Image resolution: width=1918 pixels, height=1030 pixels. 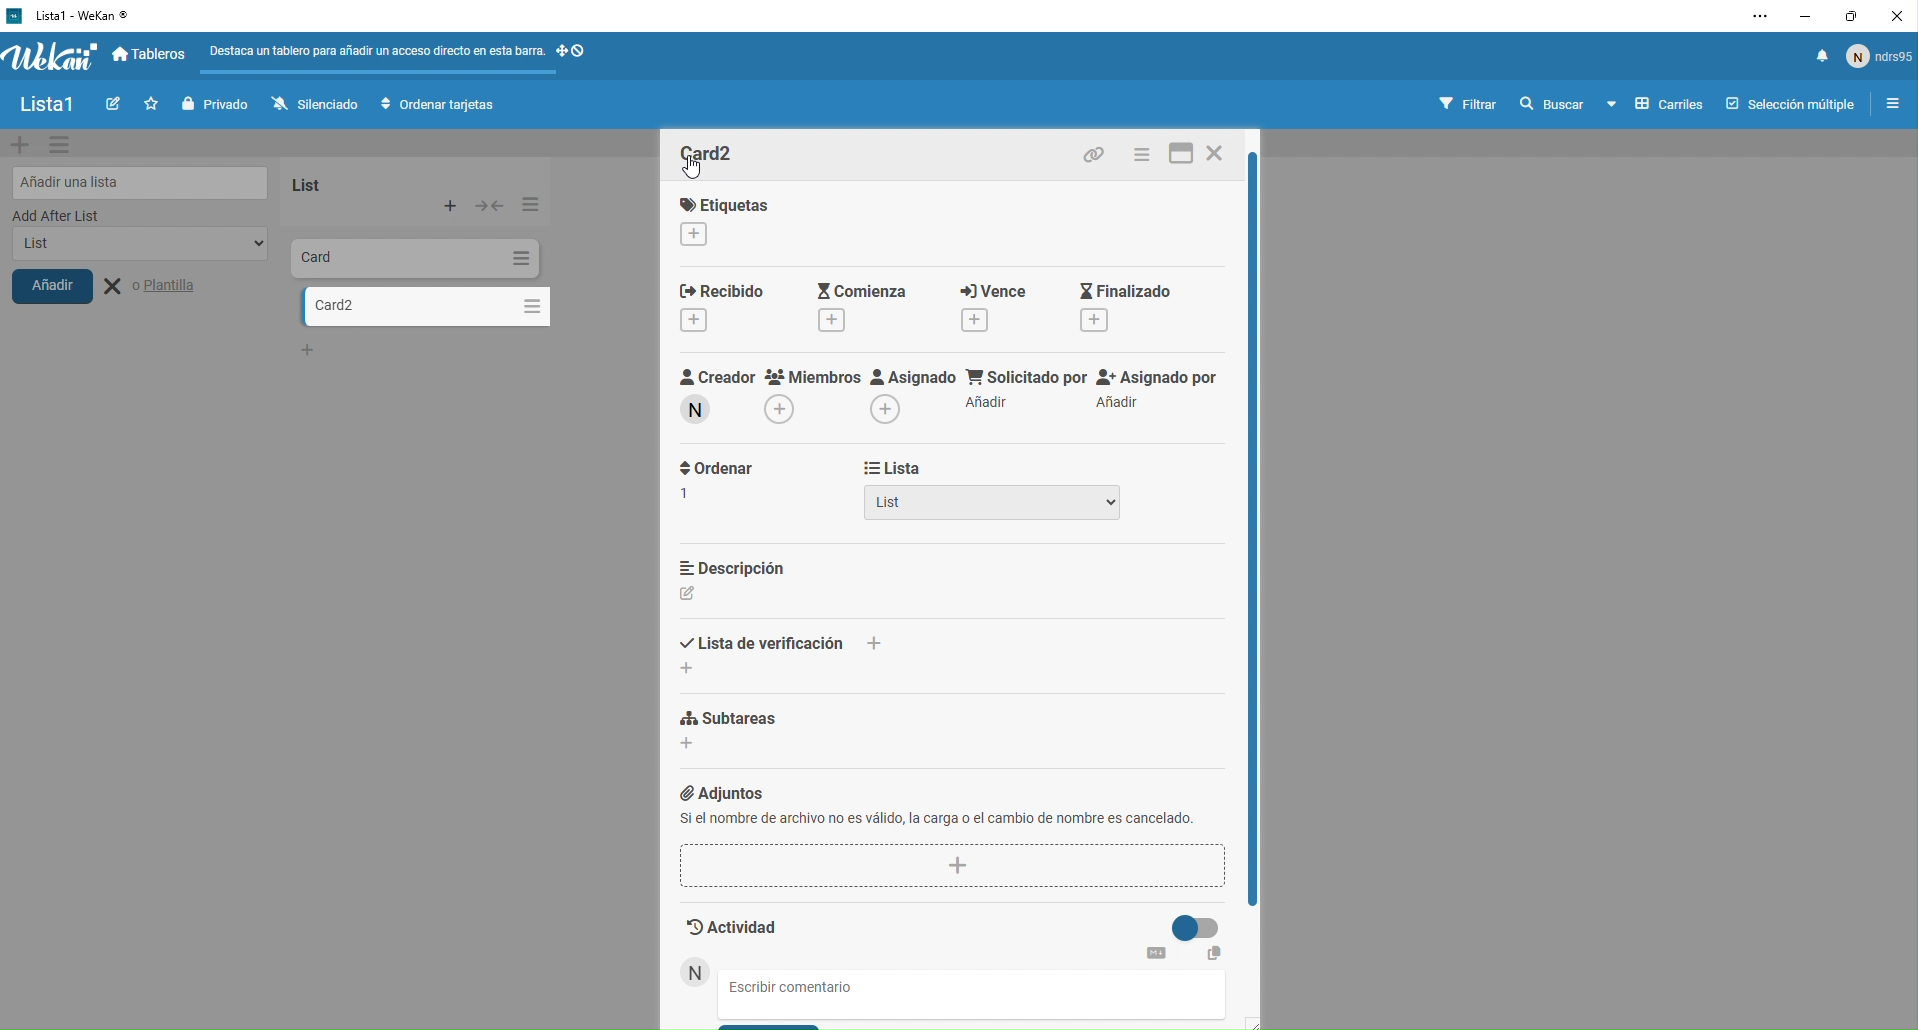 What do you see at coordinates (752, 220) in the screenshot?
I see `etiquette` at bounding box center [752, 220].